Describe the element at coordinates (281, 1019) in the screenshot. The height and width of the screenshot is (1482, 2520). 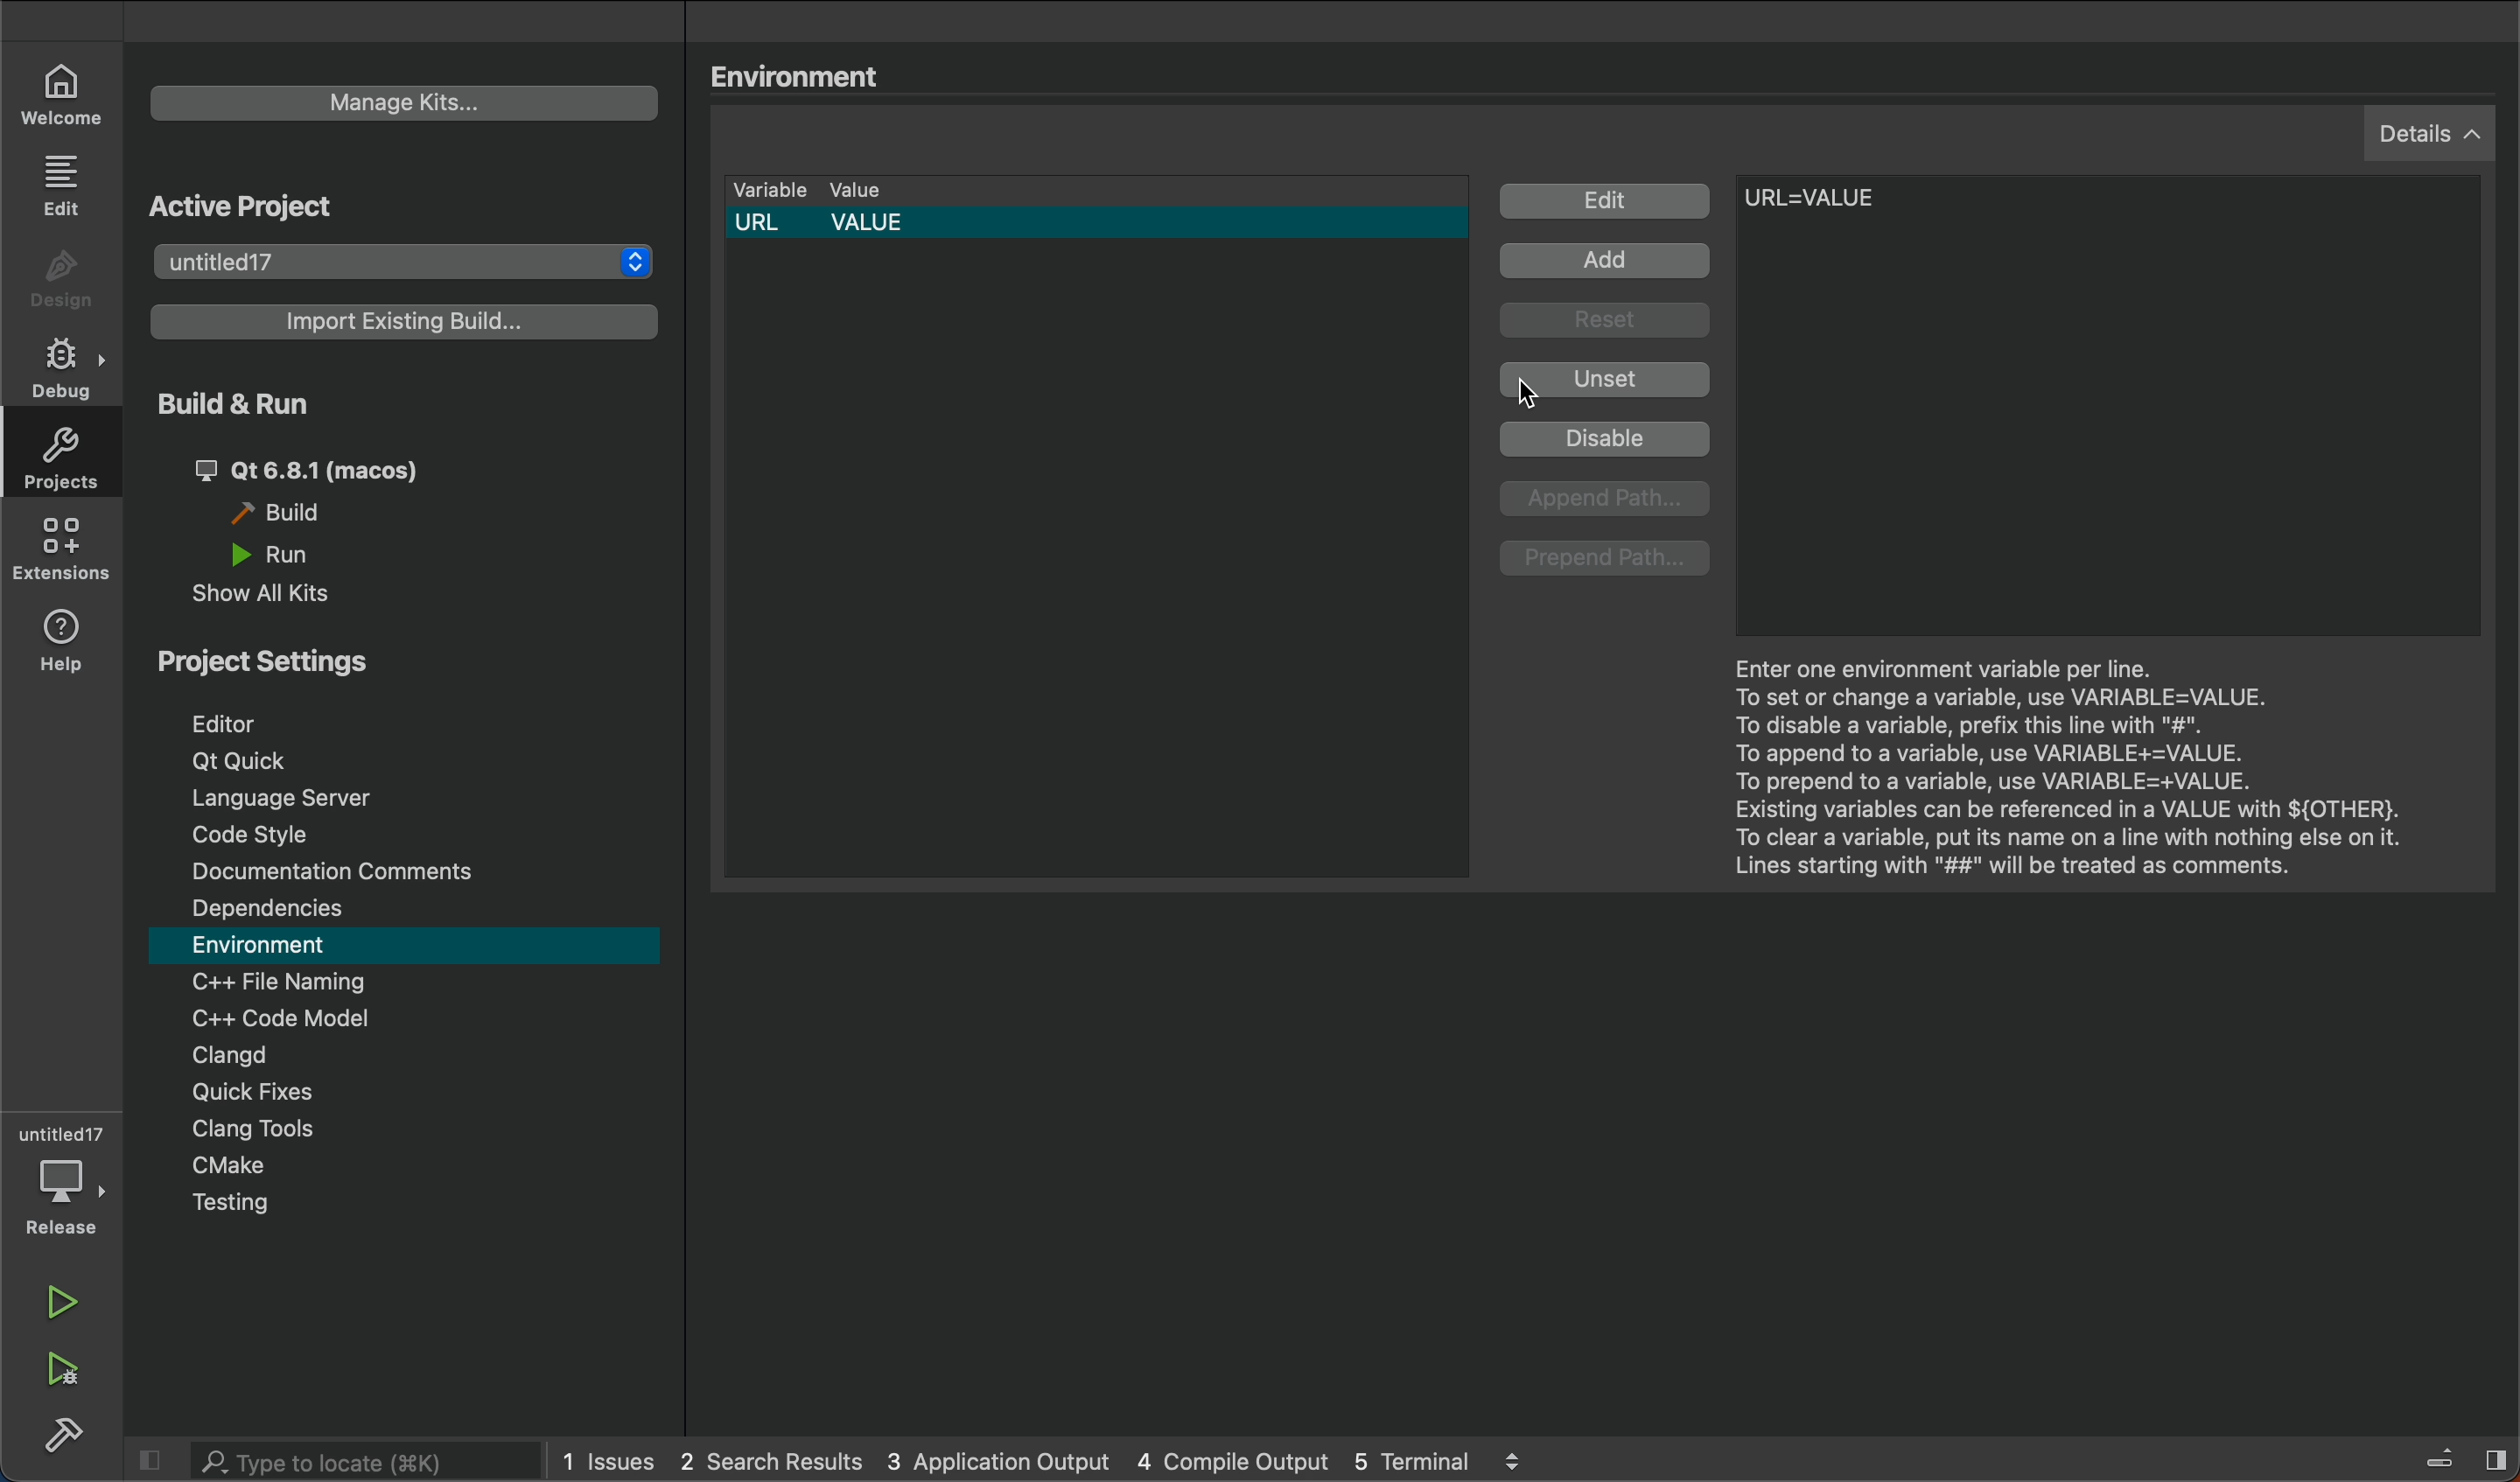
I see `code model` at that location.